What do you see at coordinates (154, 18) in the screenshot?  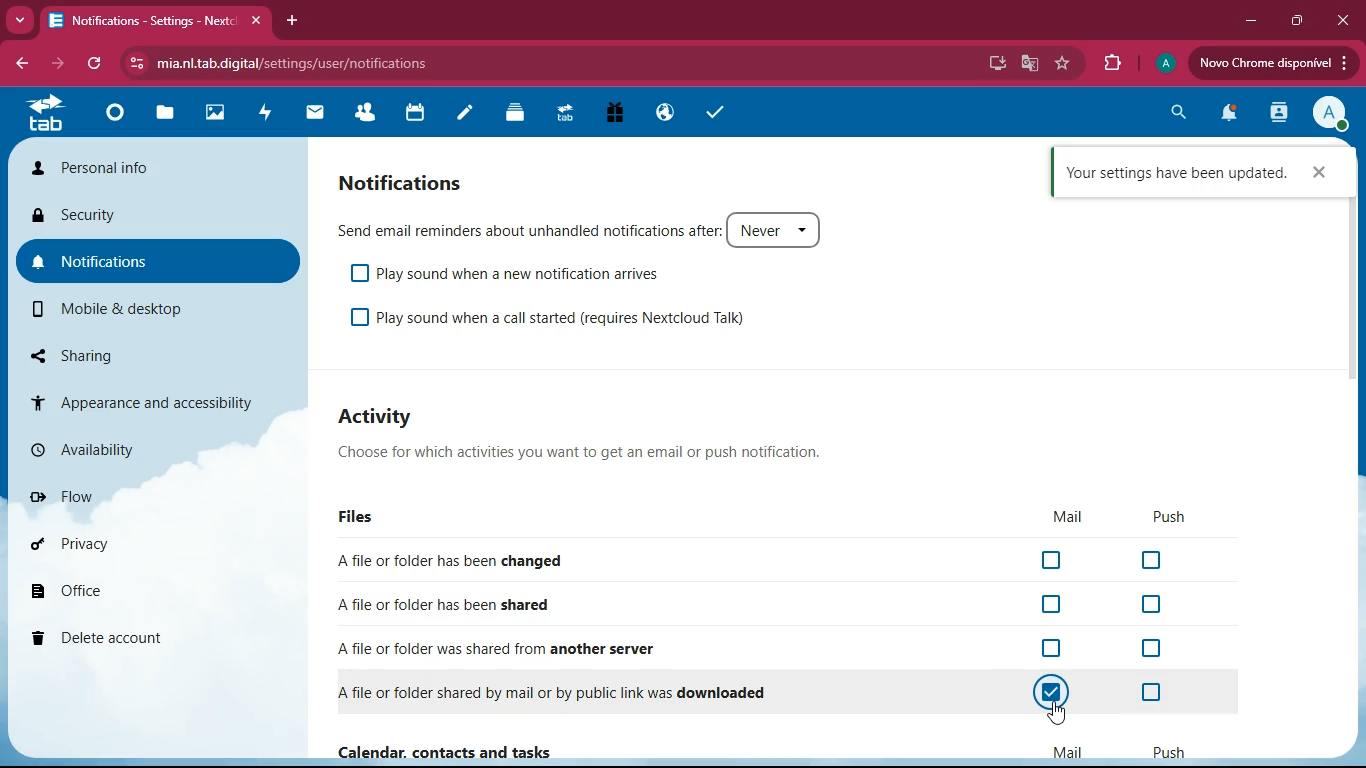 I see `tab` at bounding box center [154, 18].